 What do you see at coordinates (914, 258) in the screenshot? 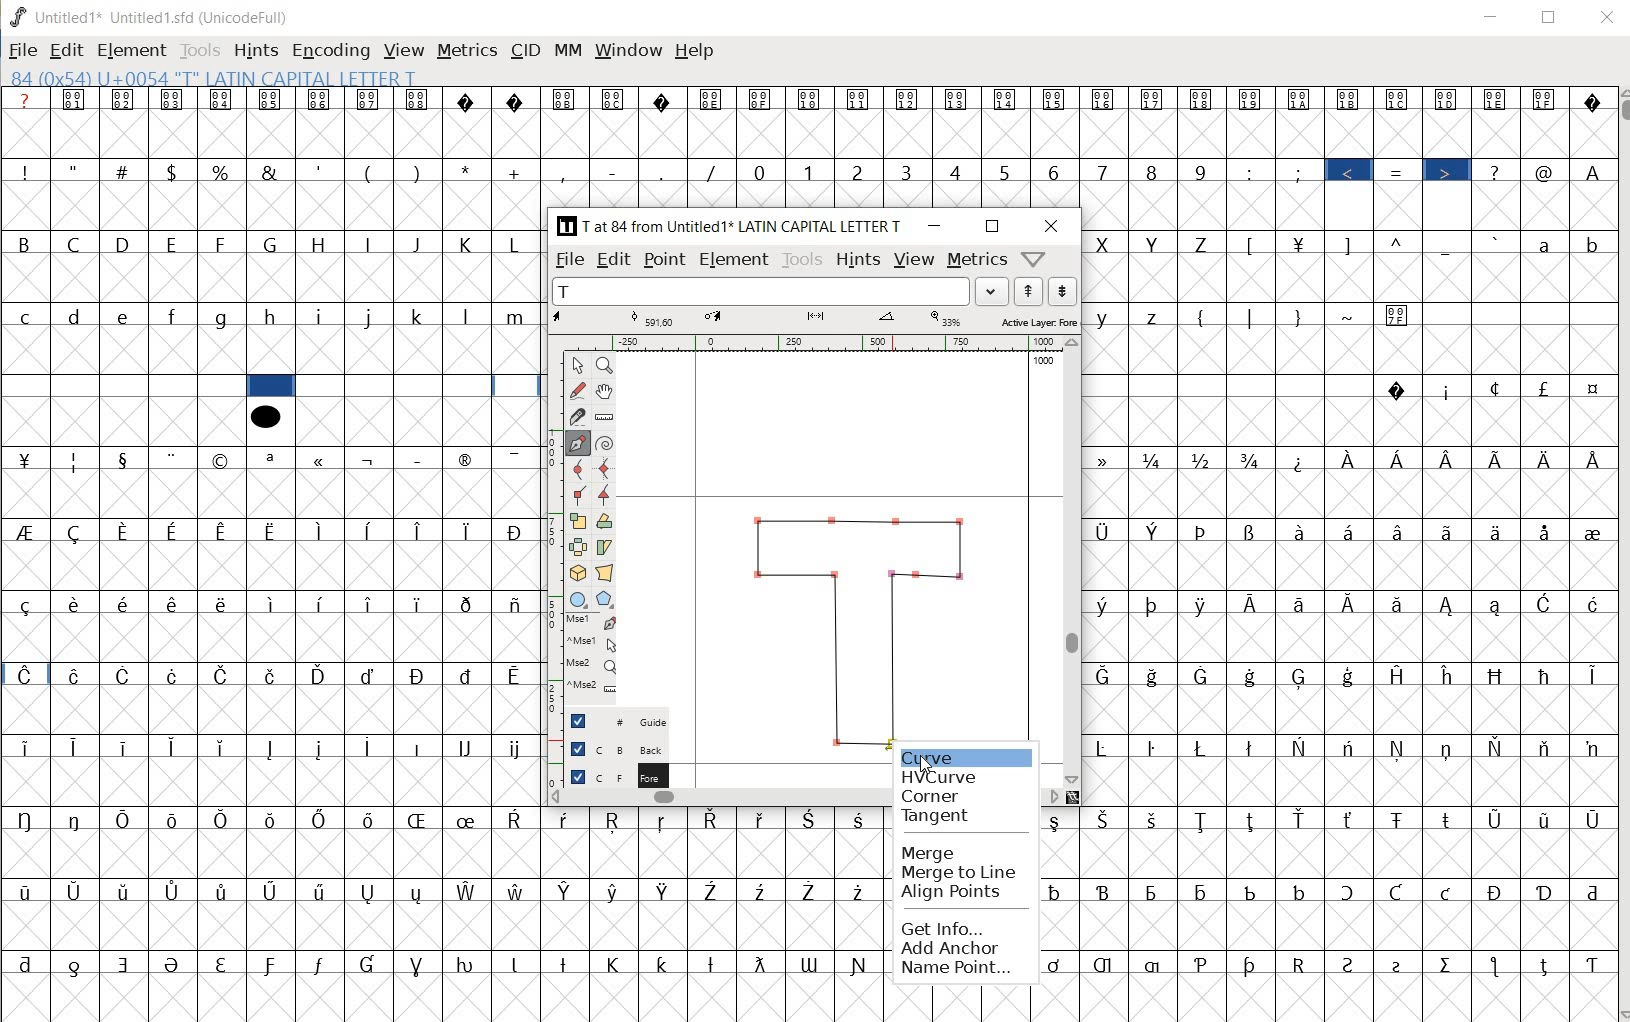
I see `view` at bounding box center [914, 258].